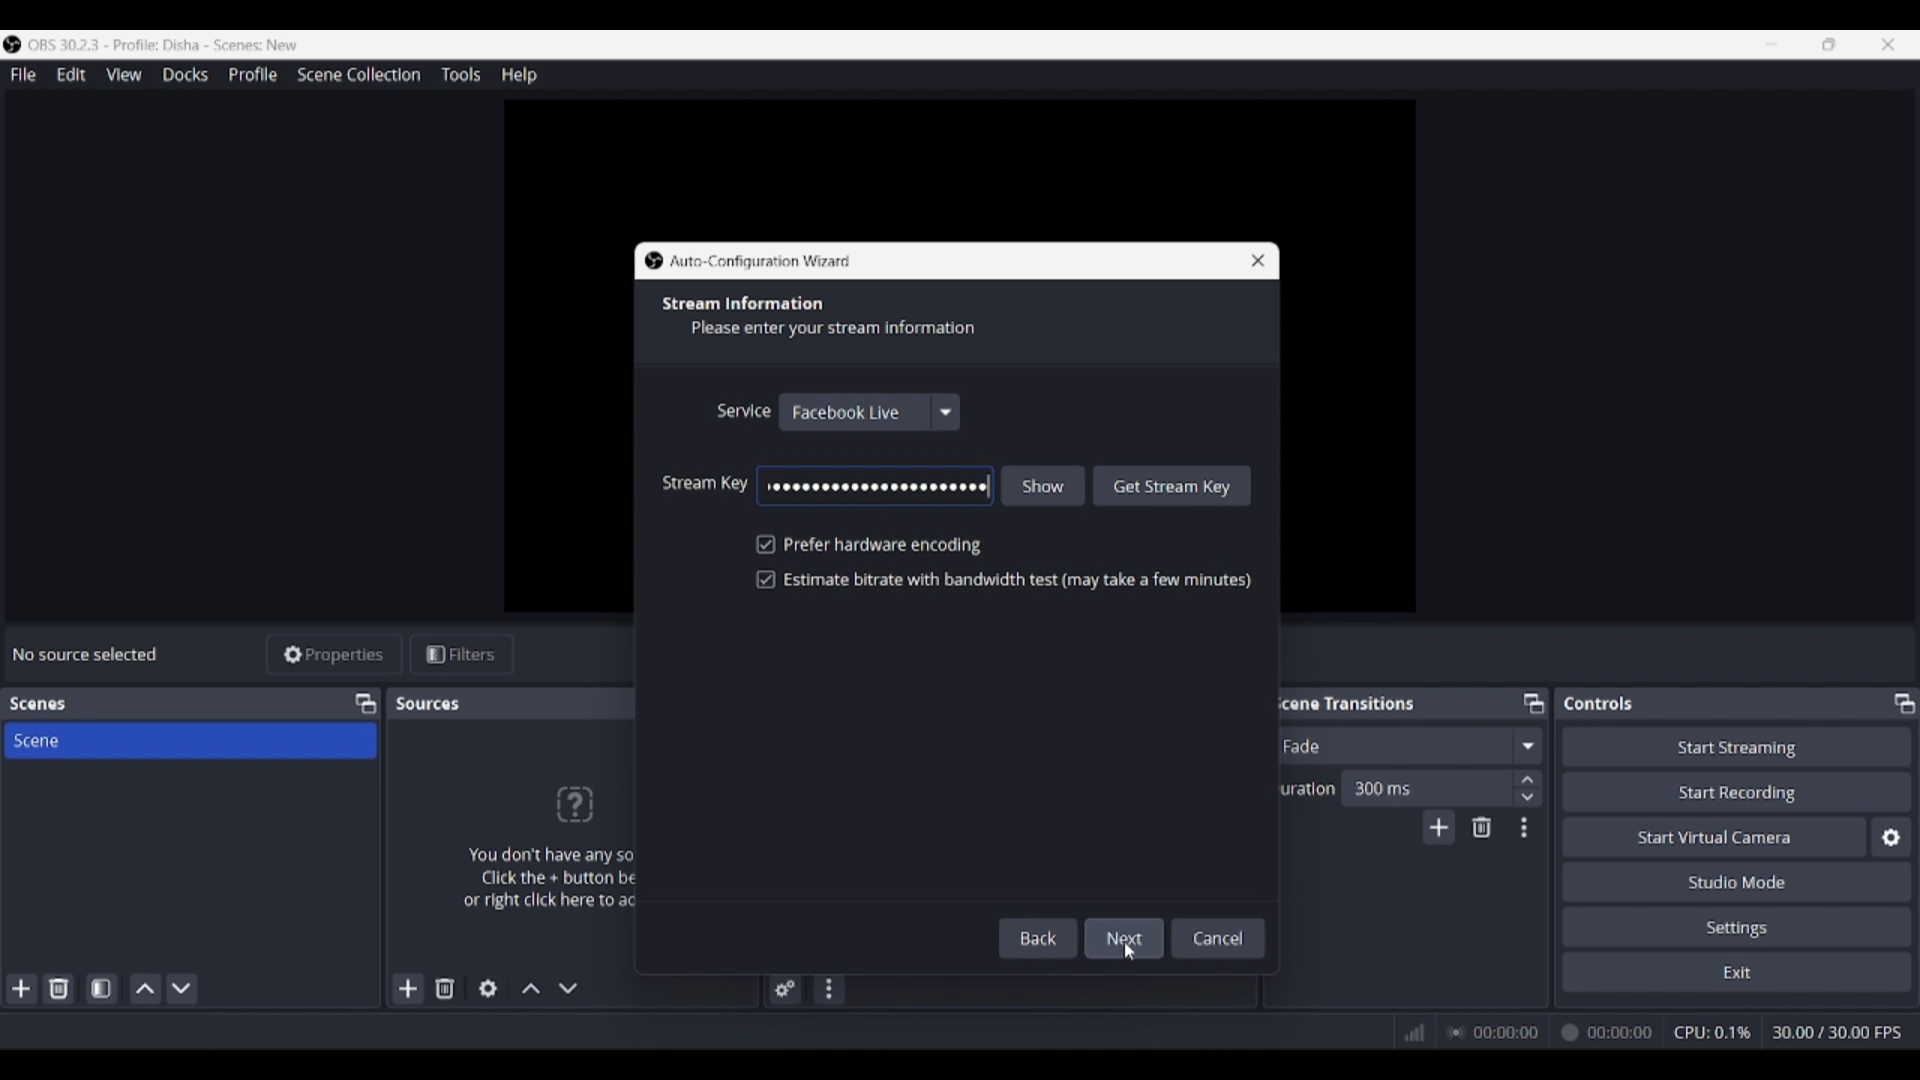  What do you see at coordinates (23, 74) in the screenshot?
I see `File menu` at bounding box center [23, 74].